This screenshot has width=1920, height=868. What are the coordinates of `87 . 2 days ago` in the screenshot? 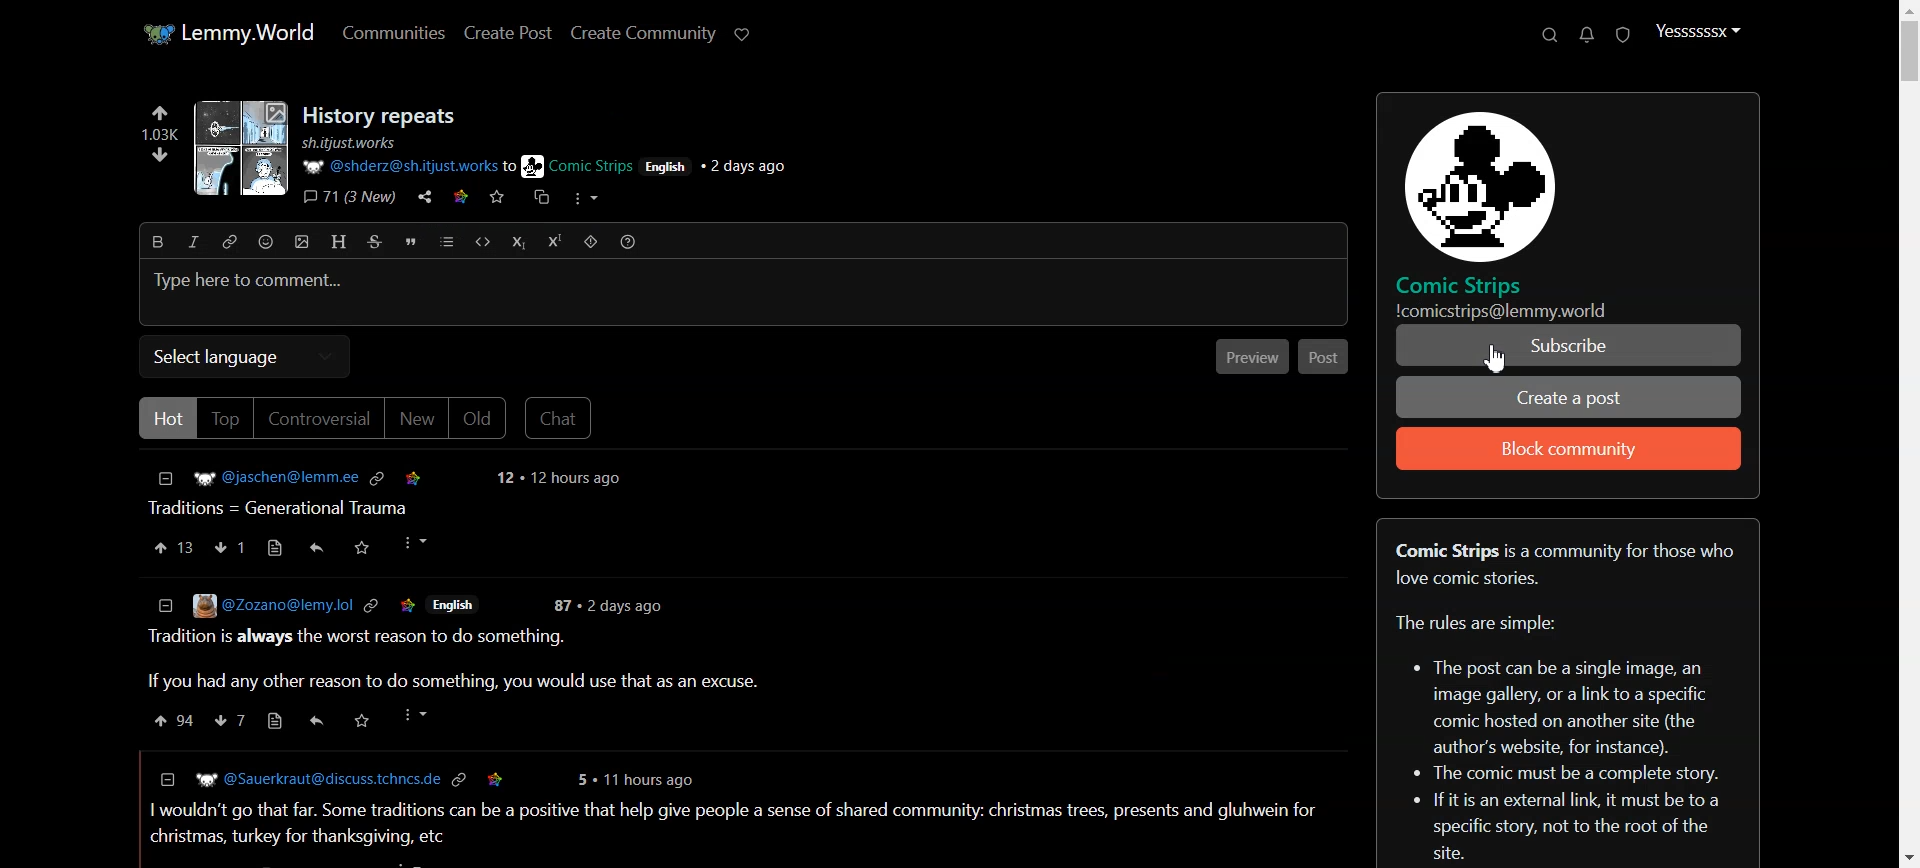 It's located at (612, 605).